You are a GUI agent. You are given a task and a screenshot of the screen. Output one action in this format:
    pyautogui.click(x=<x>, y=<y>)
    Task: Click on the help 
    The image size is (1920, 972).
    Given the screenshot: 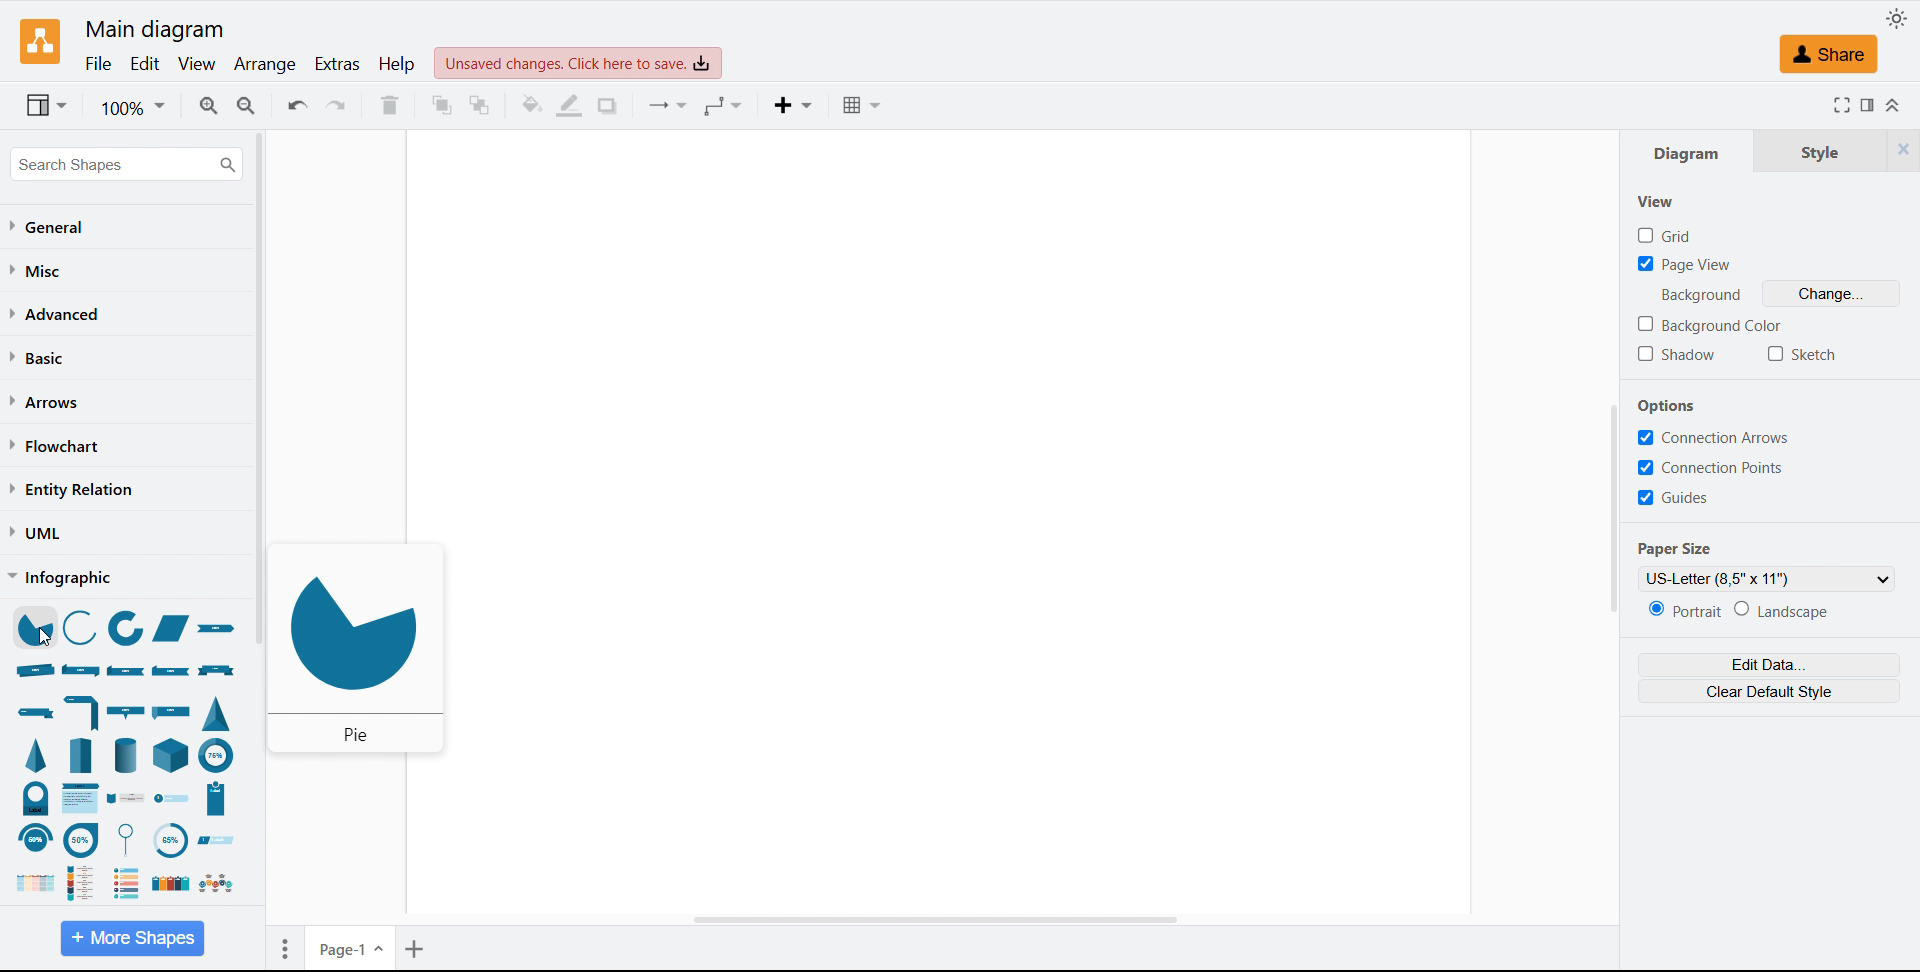 What is the action you would take?
    pyautogui.click(x=397, y=64)
    